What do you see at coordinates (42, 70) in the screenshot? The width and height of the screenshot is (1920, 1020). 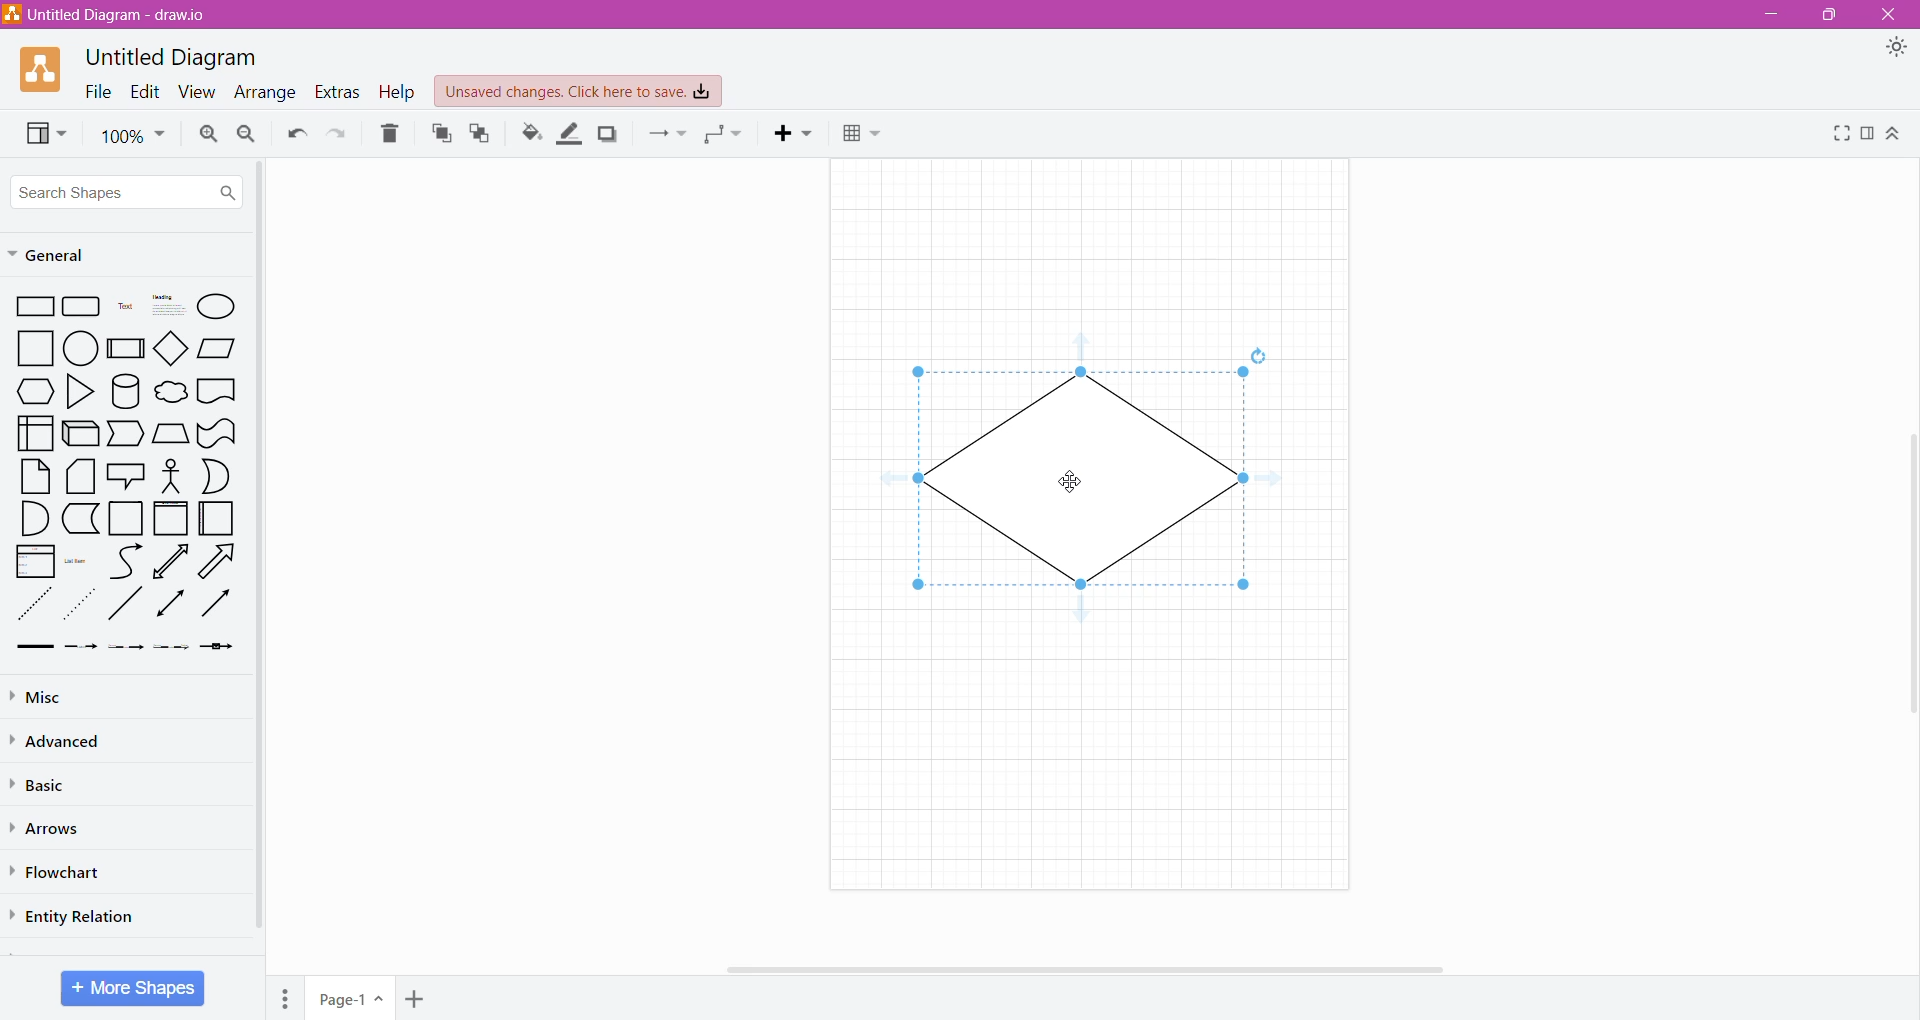 I see `Application Logo` at bounding box center [42, 70].